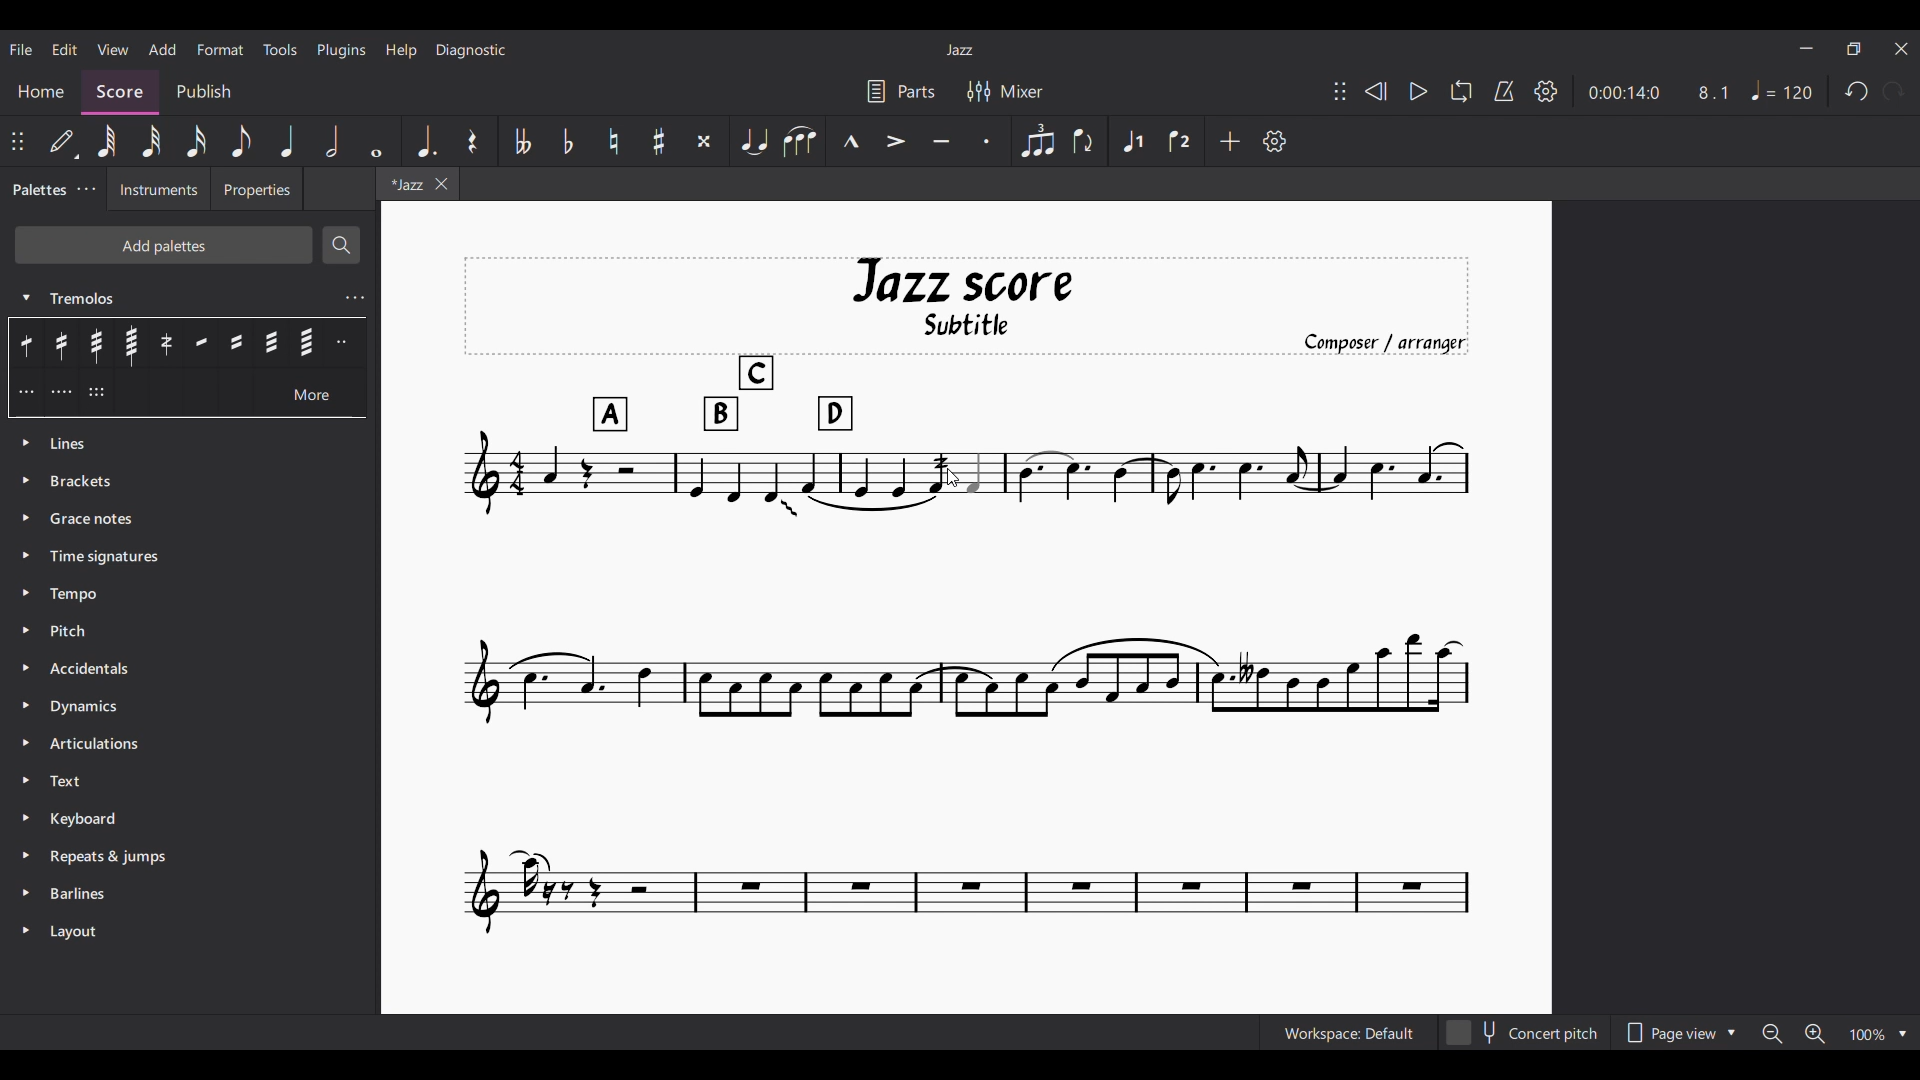 This screenshot has height=1080, width=1920. What do you see at coordinates (941, 141) in the screenshot?
I see `Tenuto` at bounding box center [941, 141].